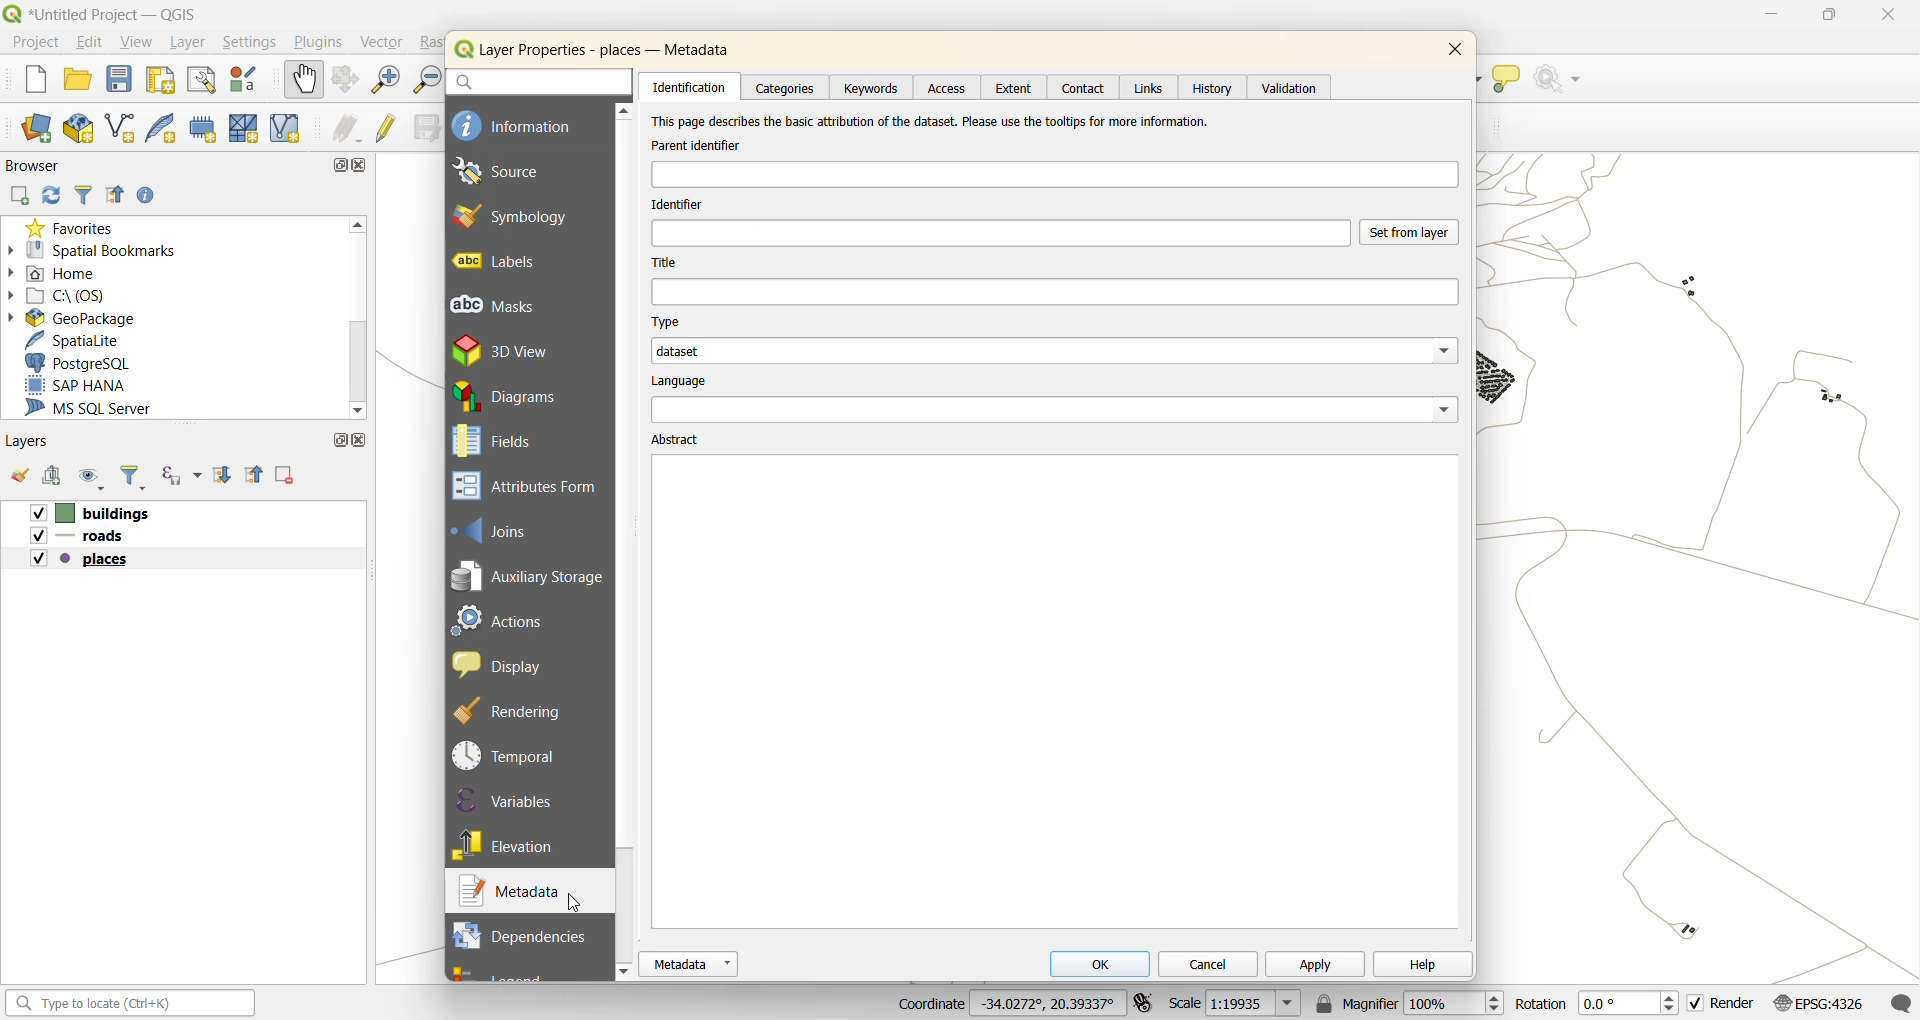  Describe the element at coordinates (1006, 1004) in the screenshot. I see `coordinates` at that location.